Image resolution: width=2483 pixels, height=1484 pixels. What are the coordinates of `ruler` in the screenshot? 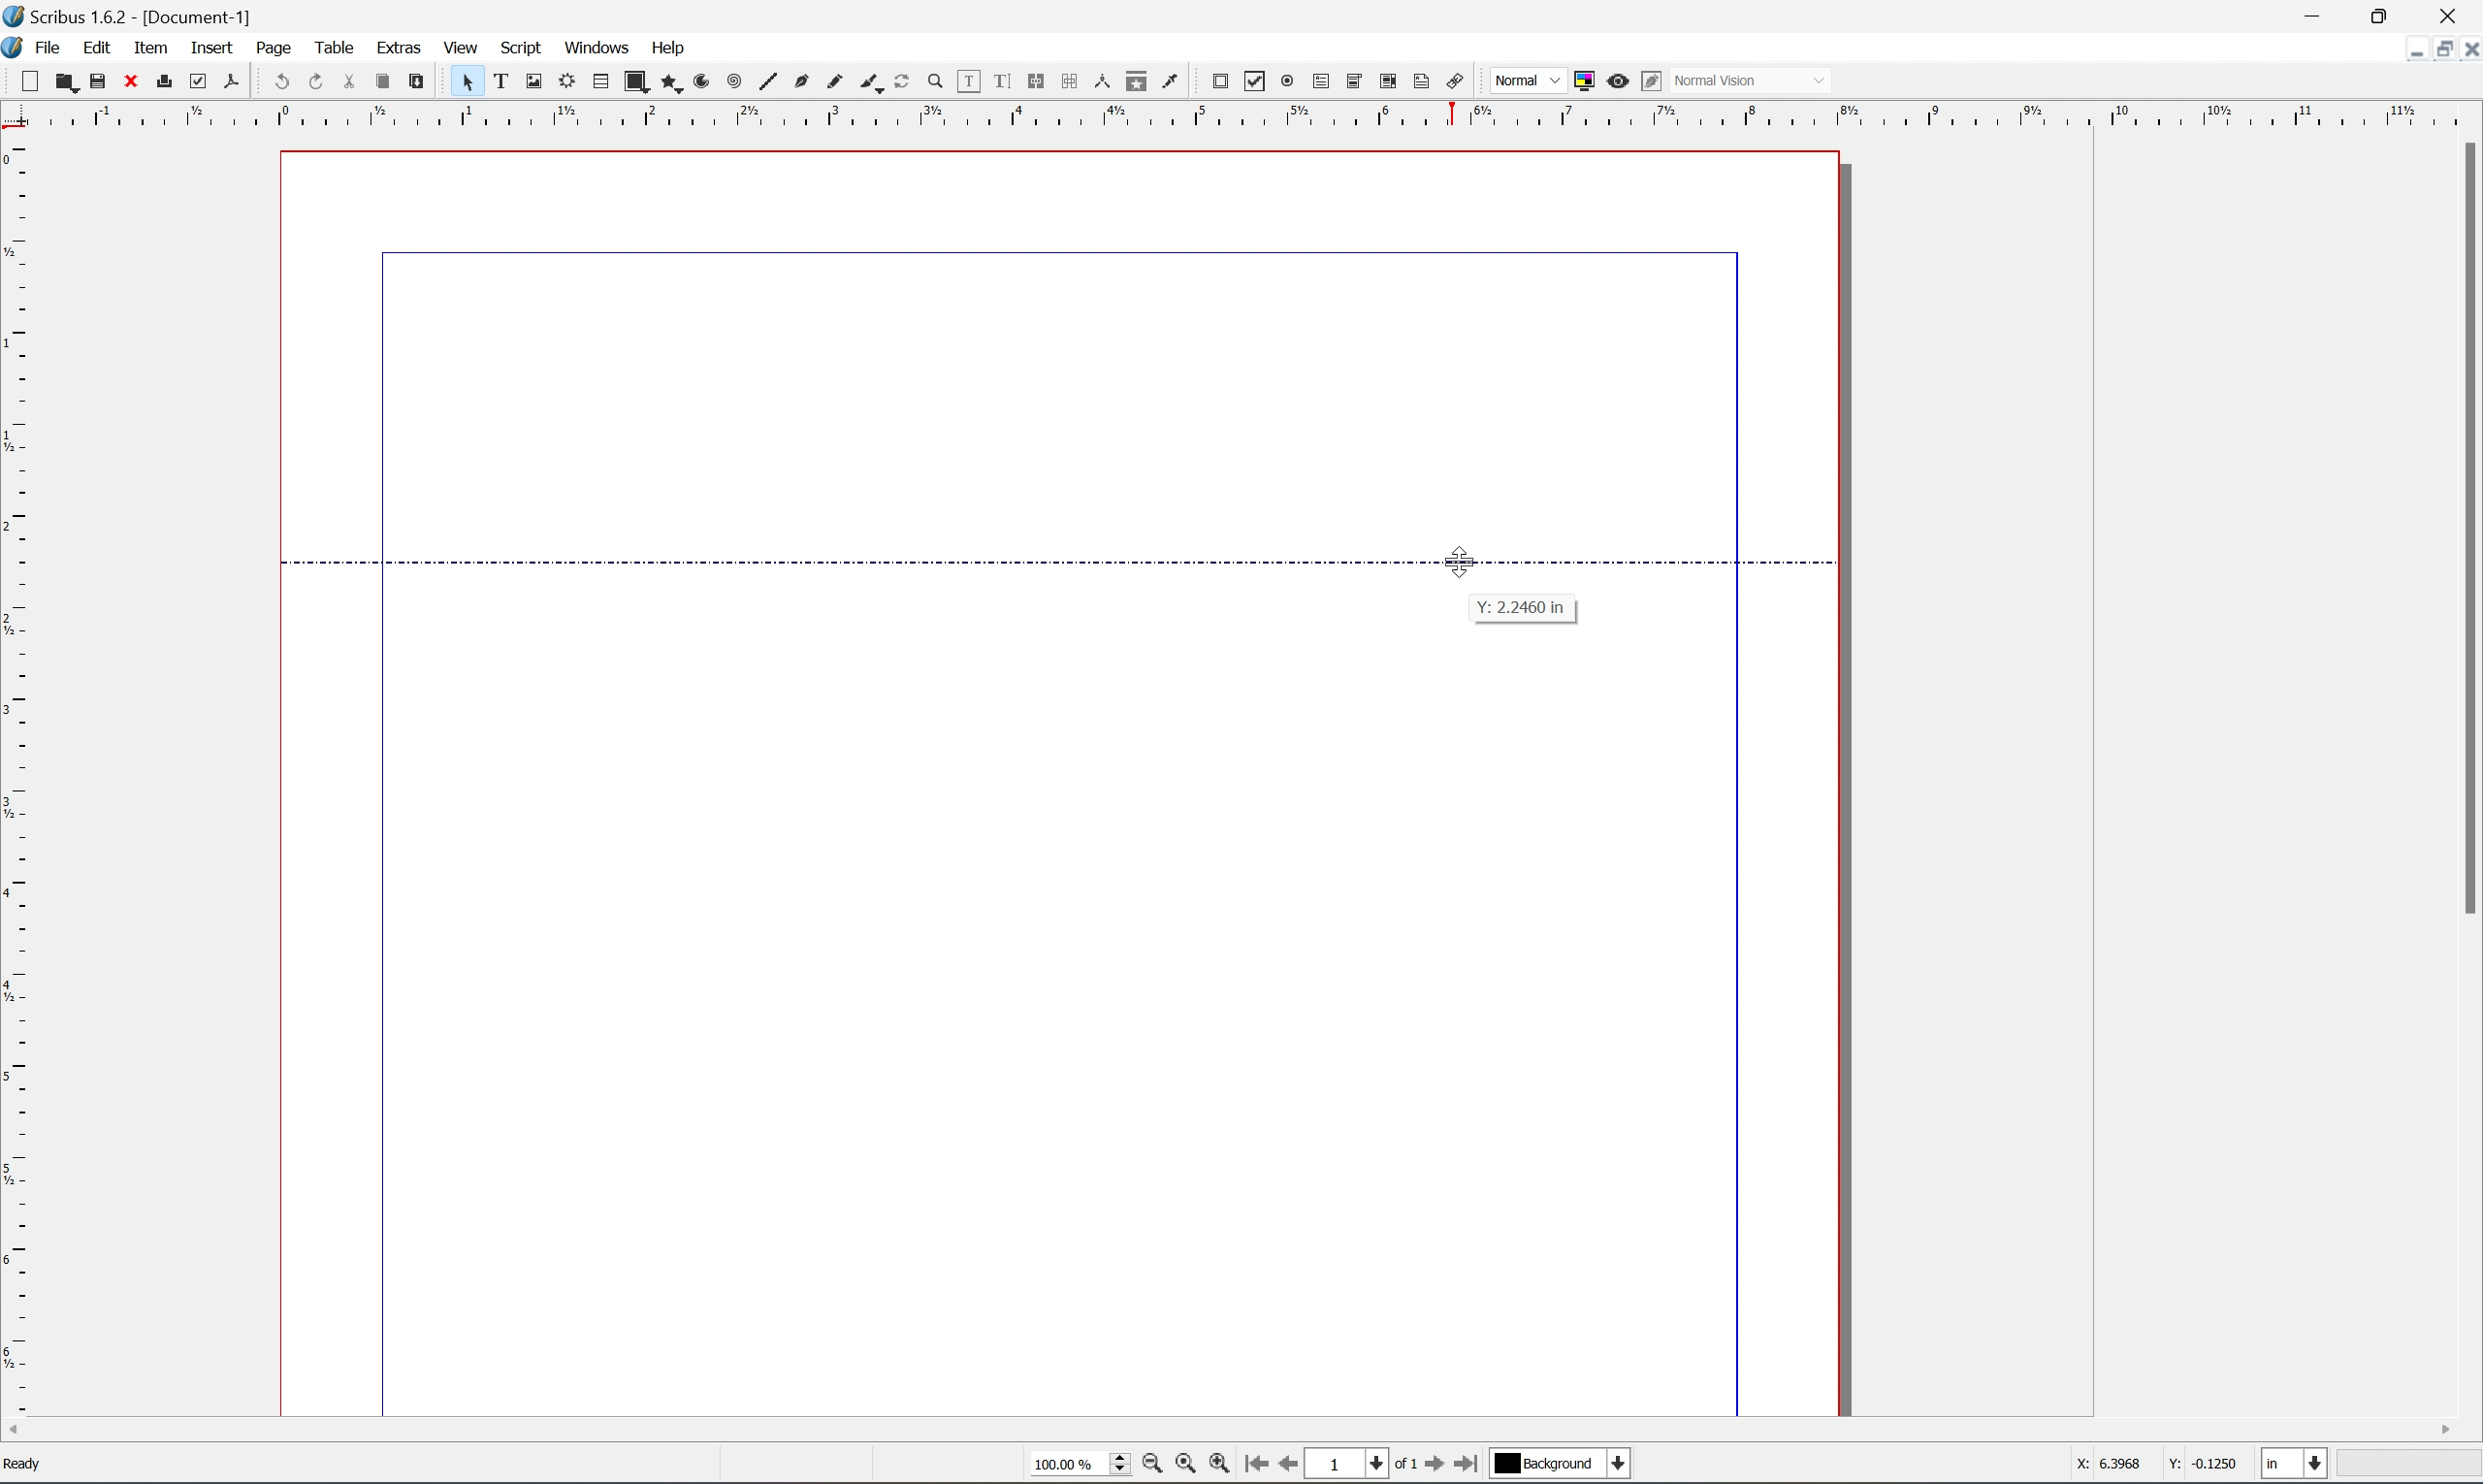 It's located at (16, 777).